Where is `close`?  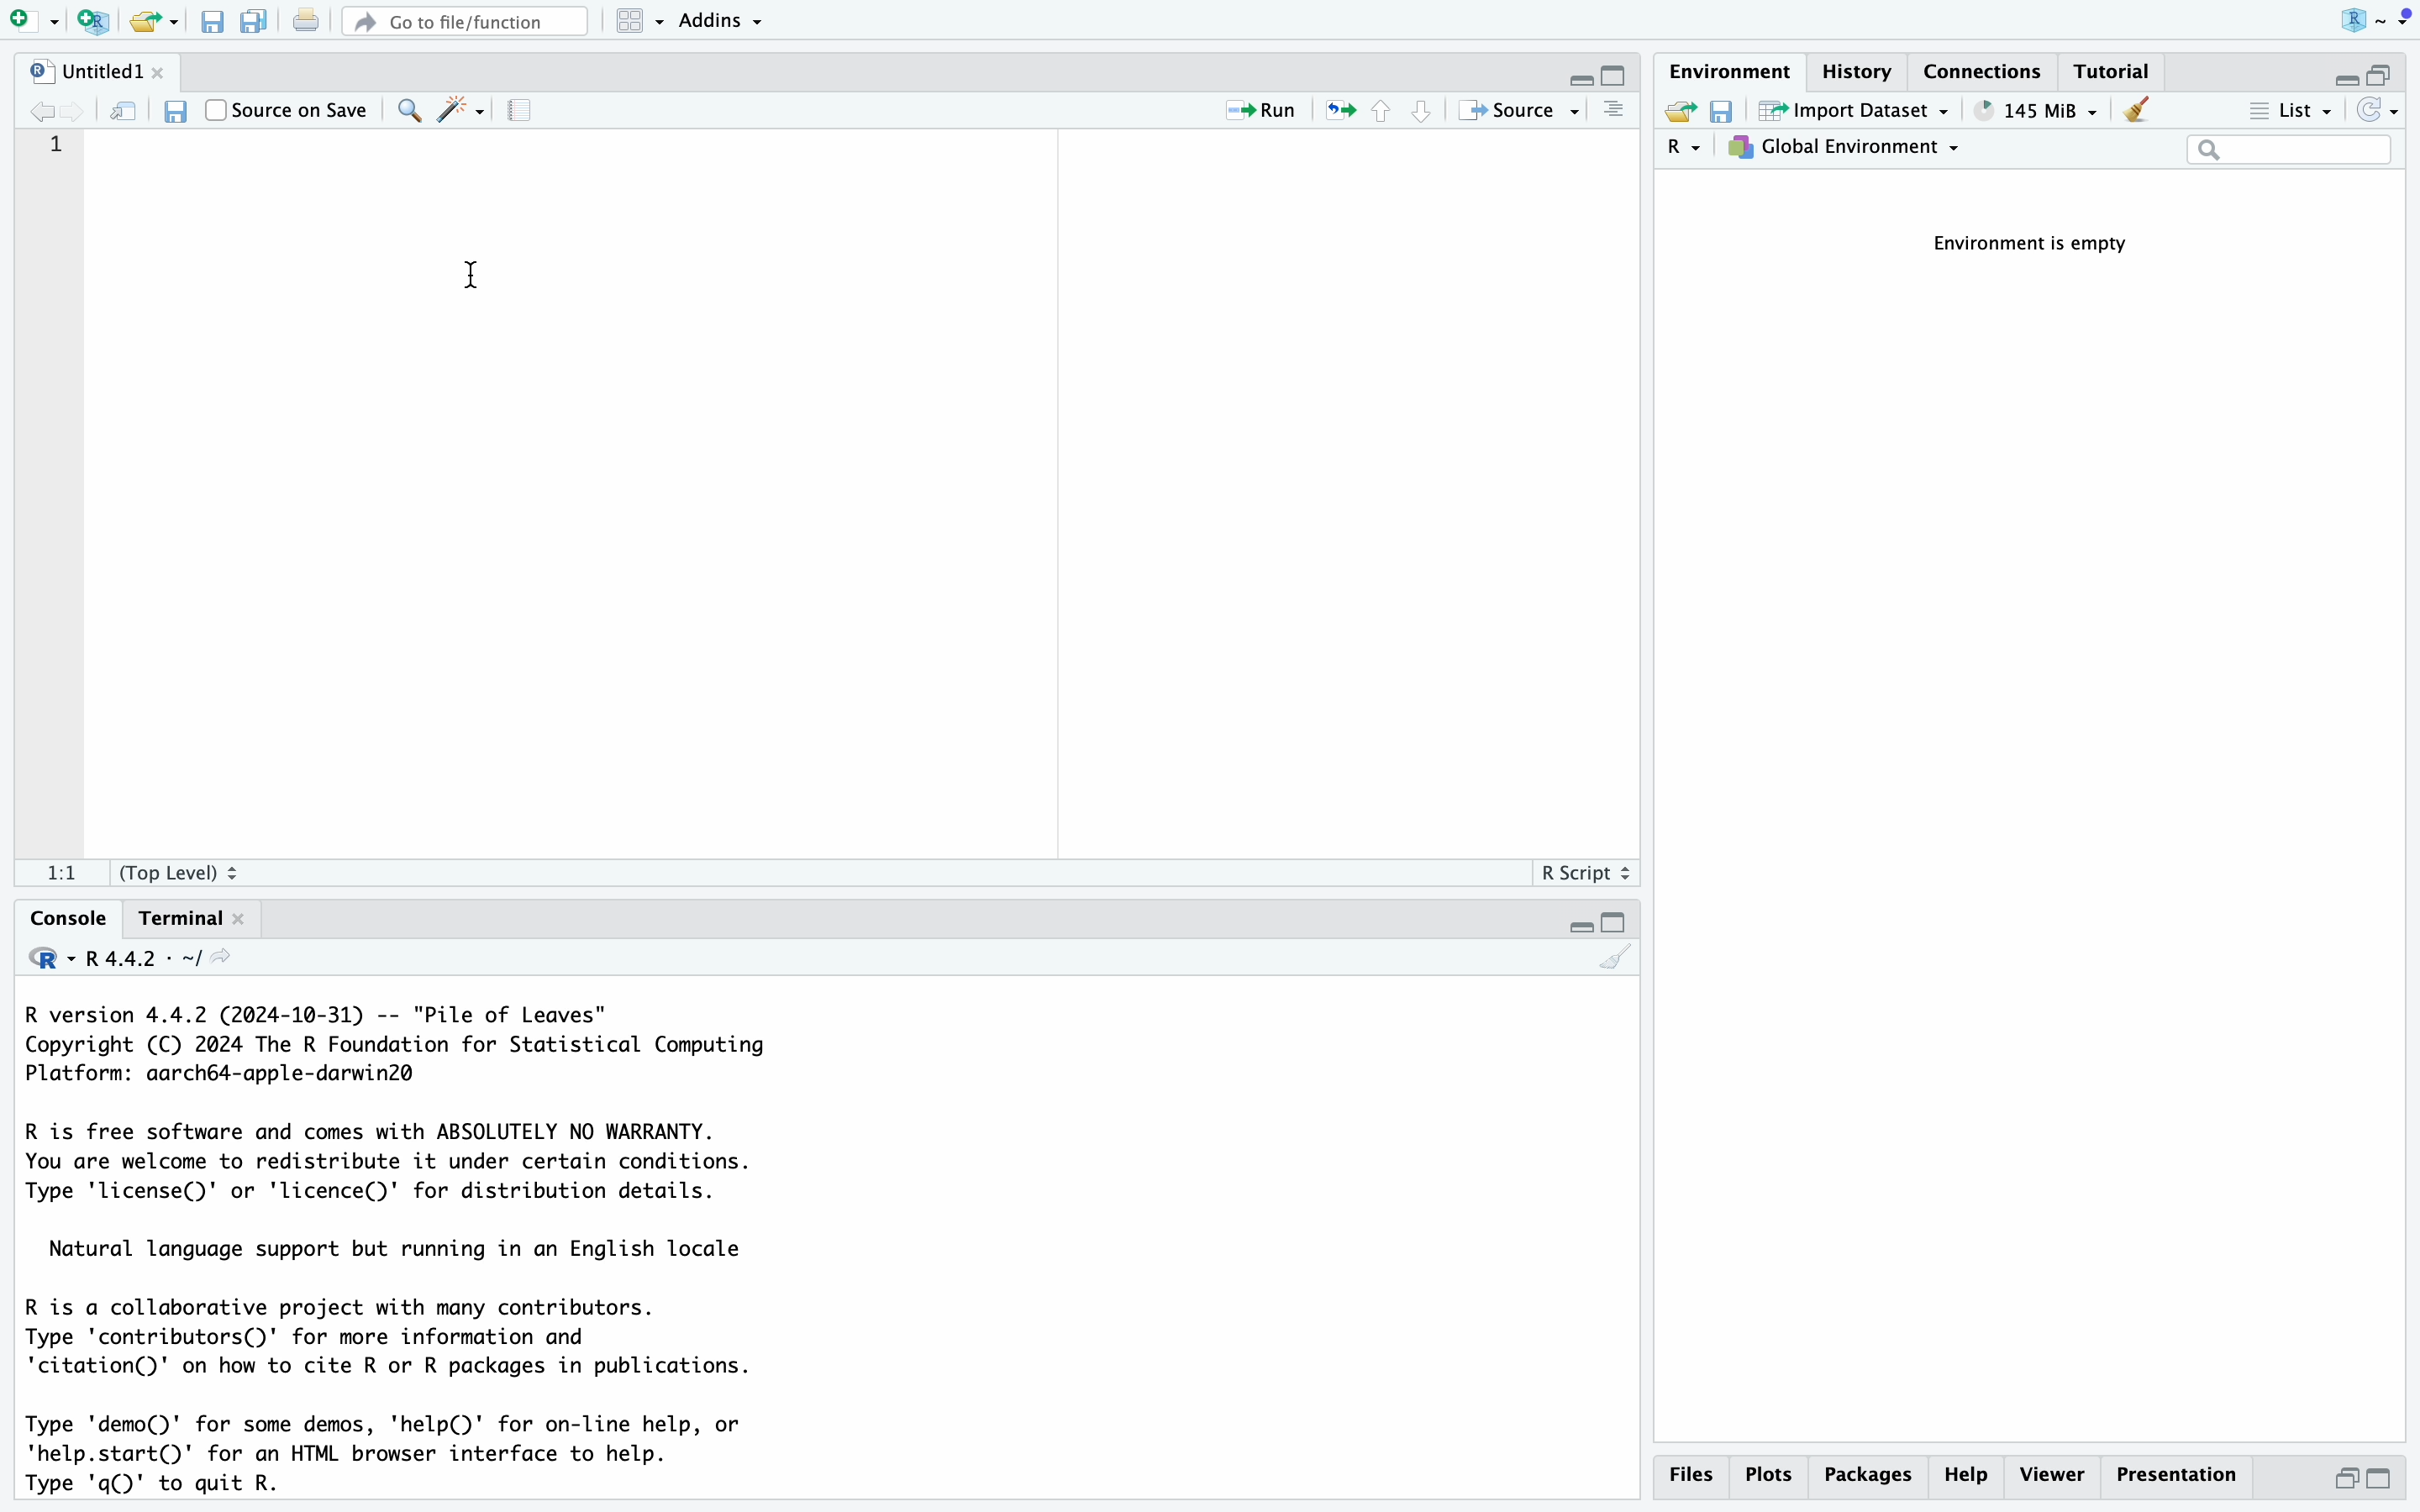 close is located at coordinates (162, 69).